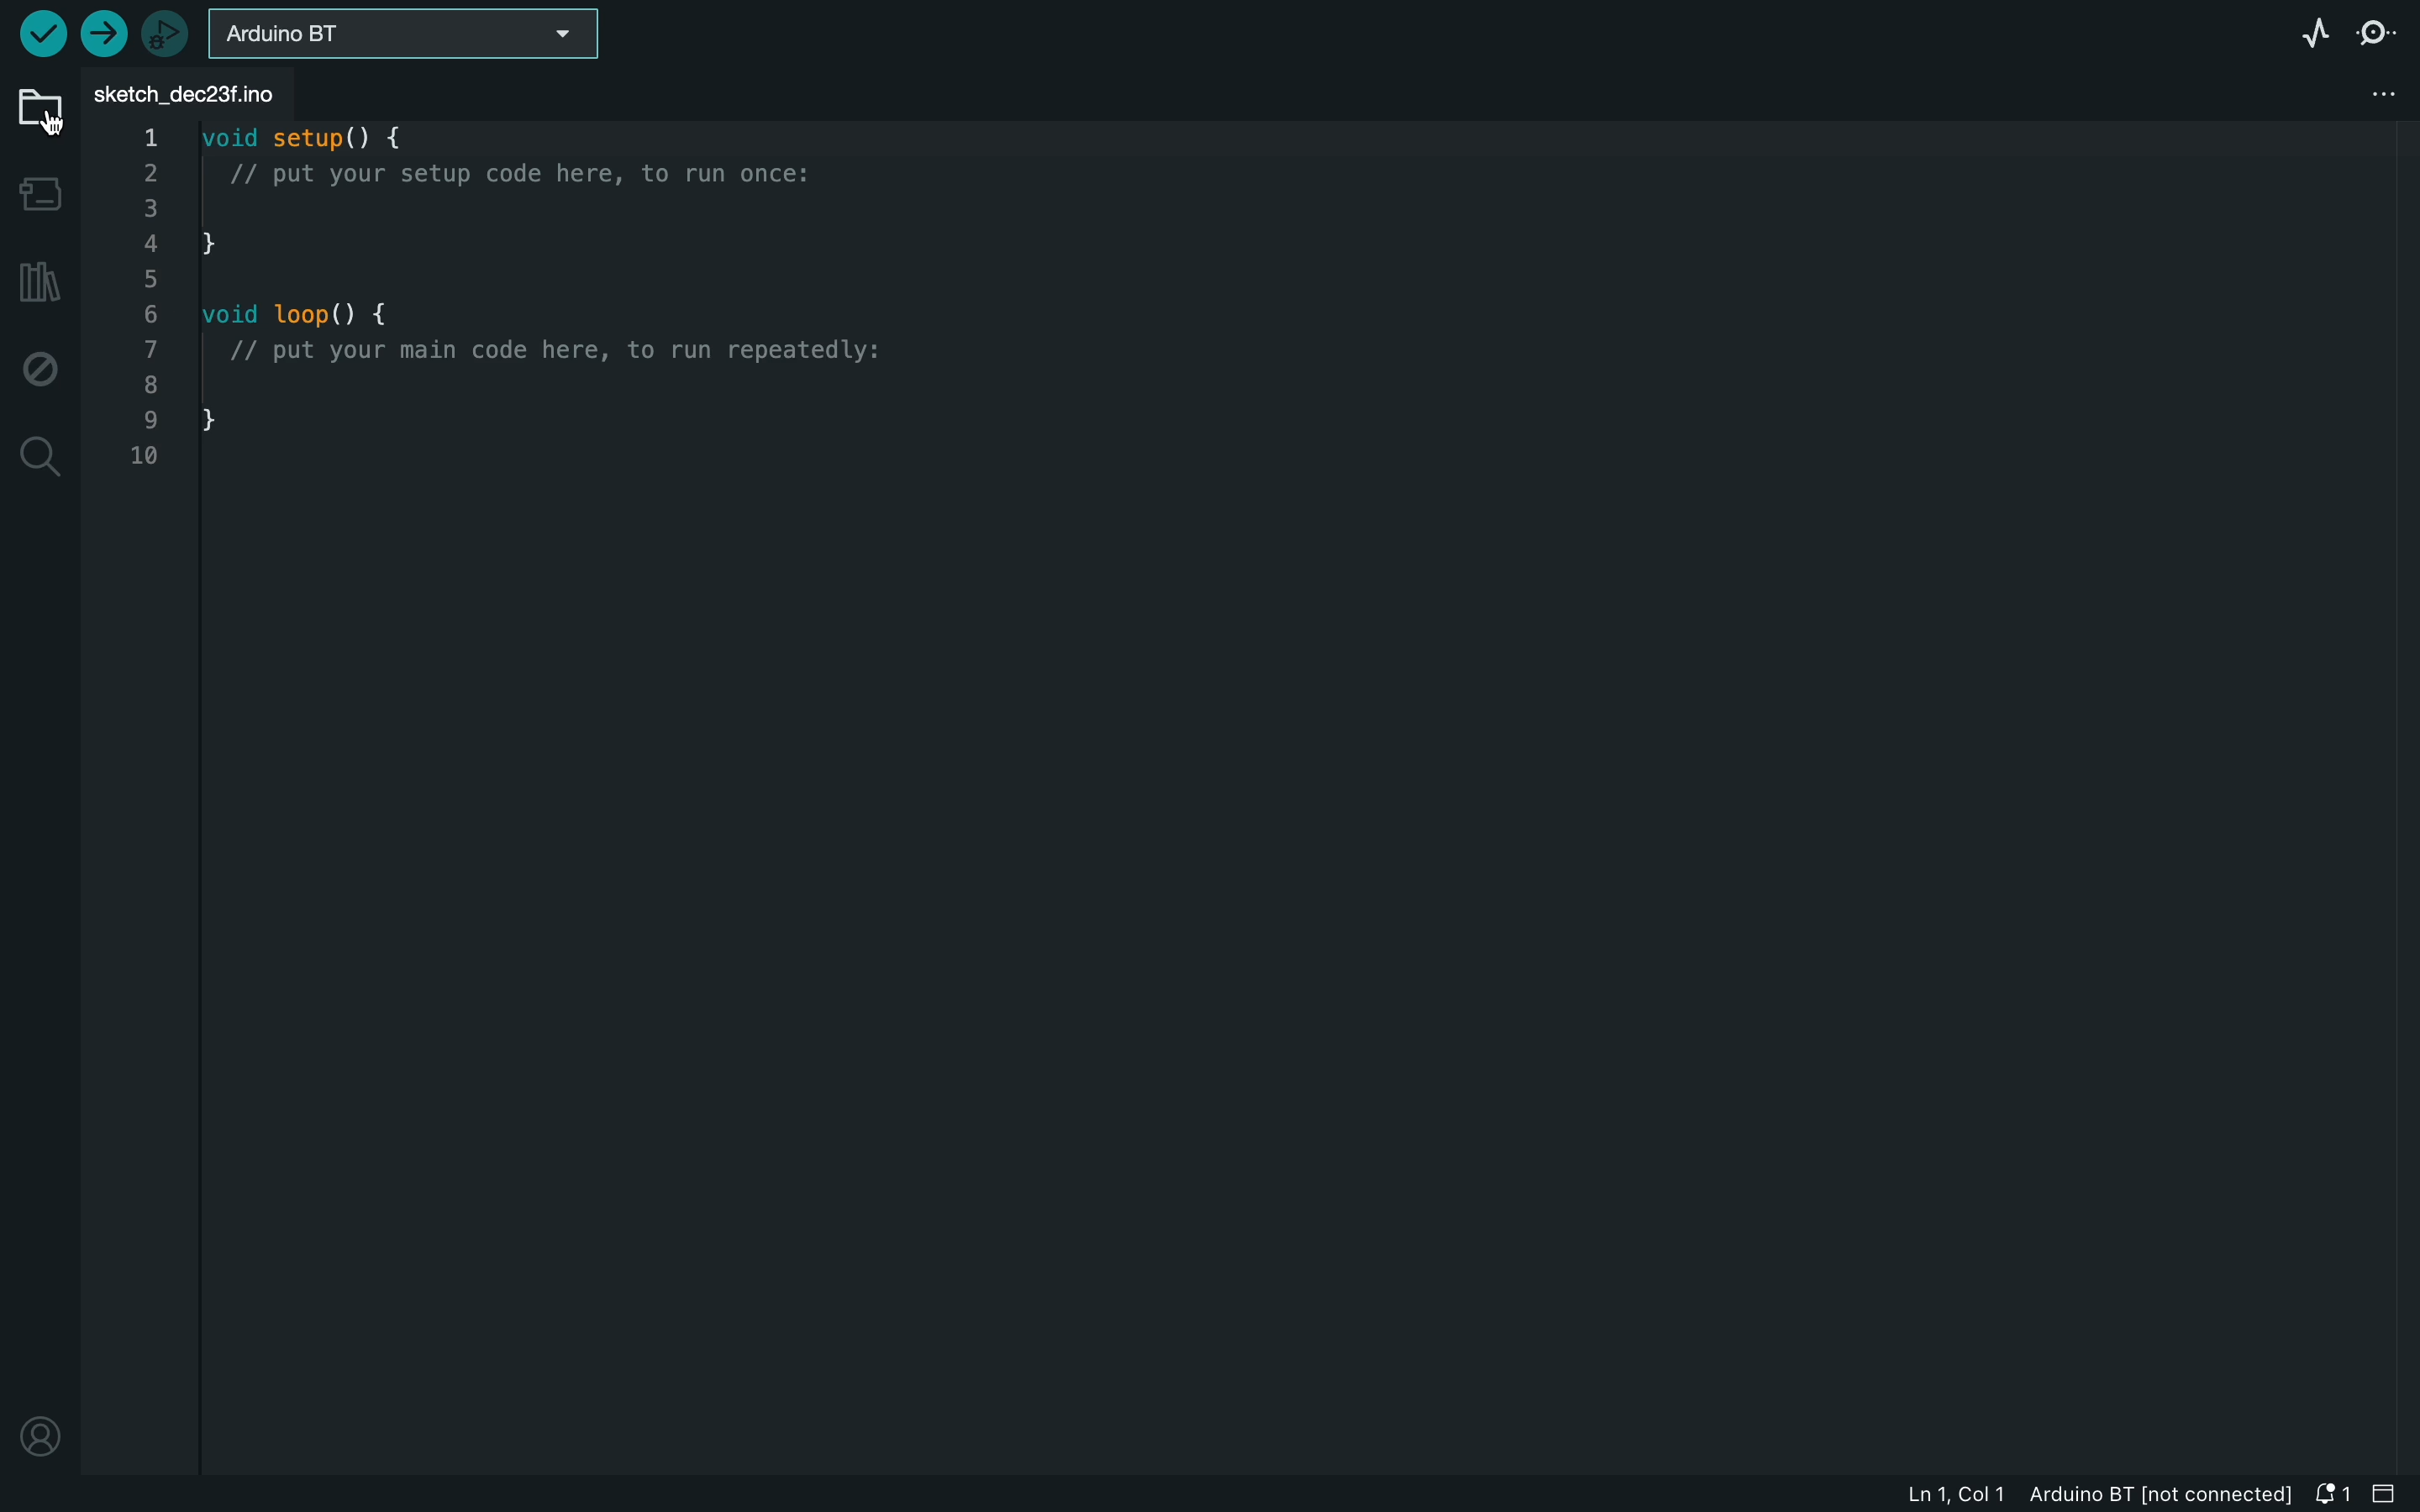 The height and width of the screenshot is (1512, 2420). What do you see at coordinates (38, 455) in the screenshot?
I see `search` at bounding box center [38, 455].